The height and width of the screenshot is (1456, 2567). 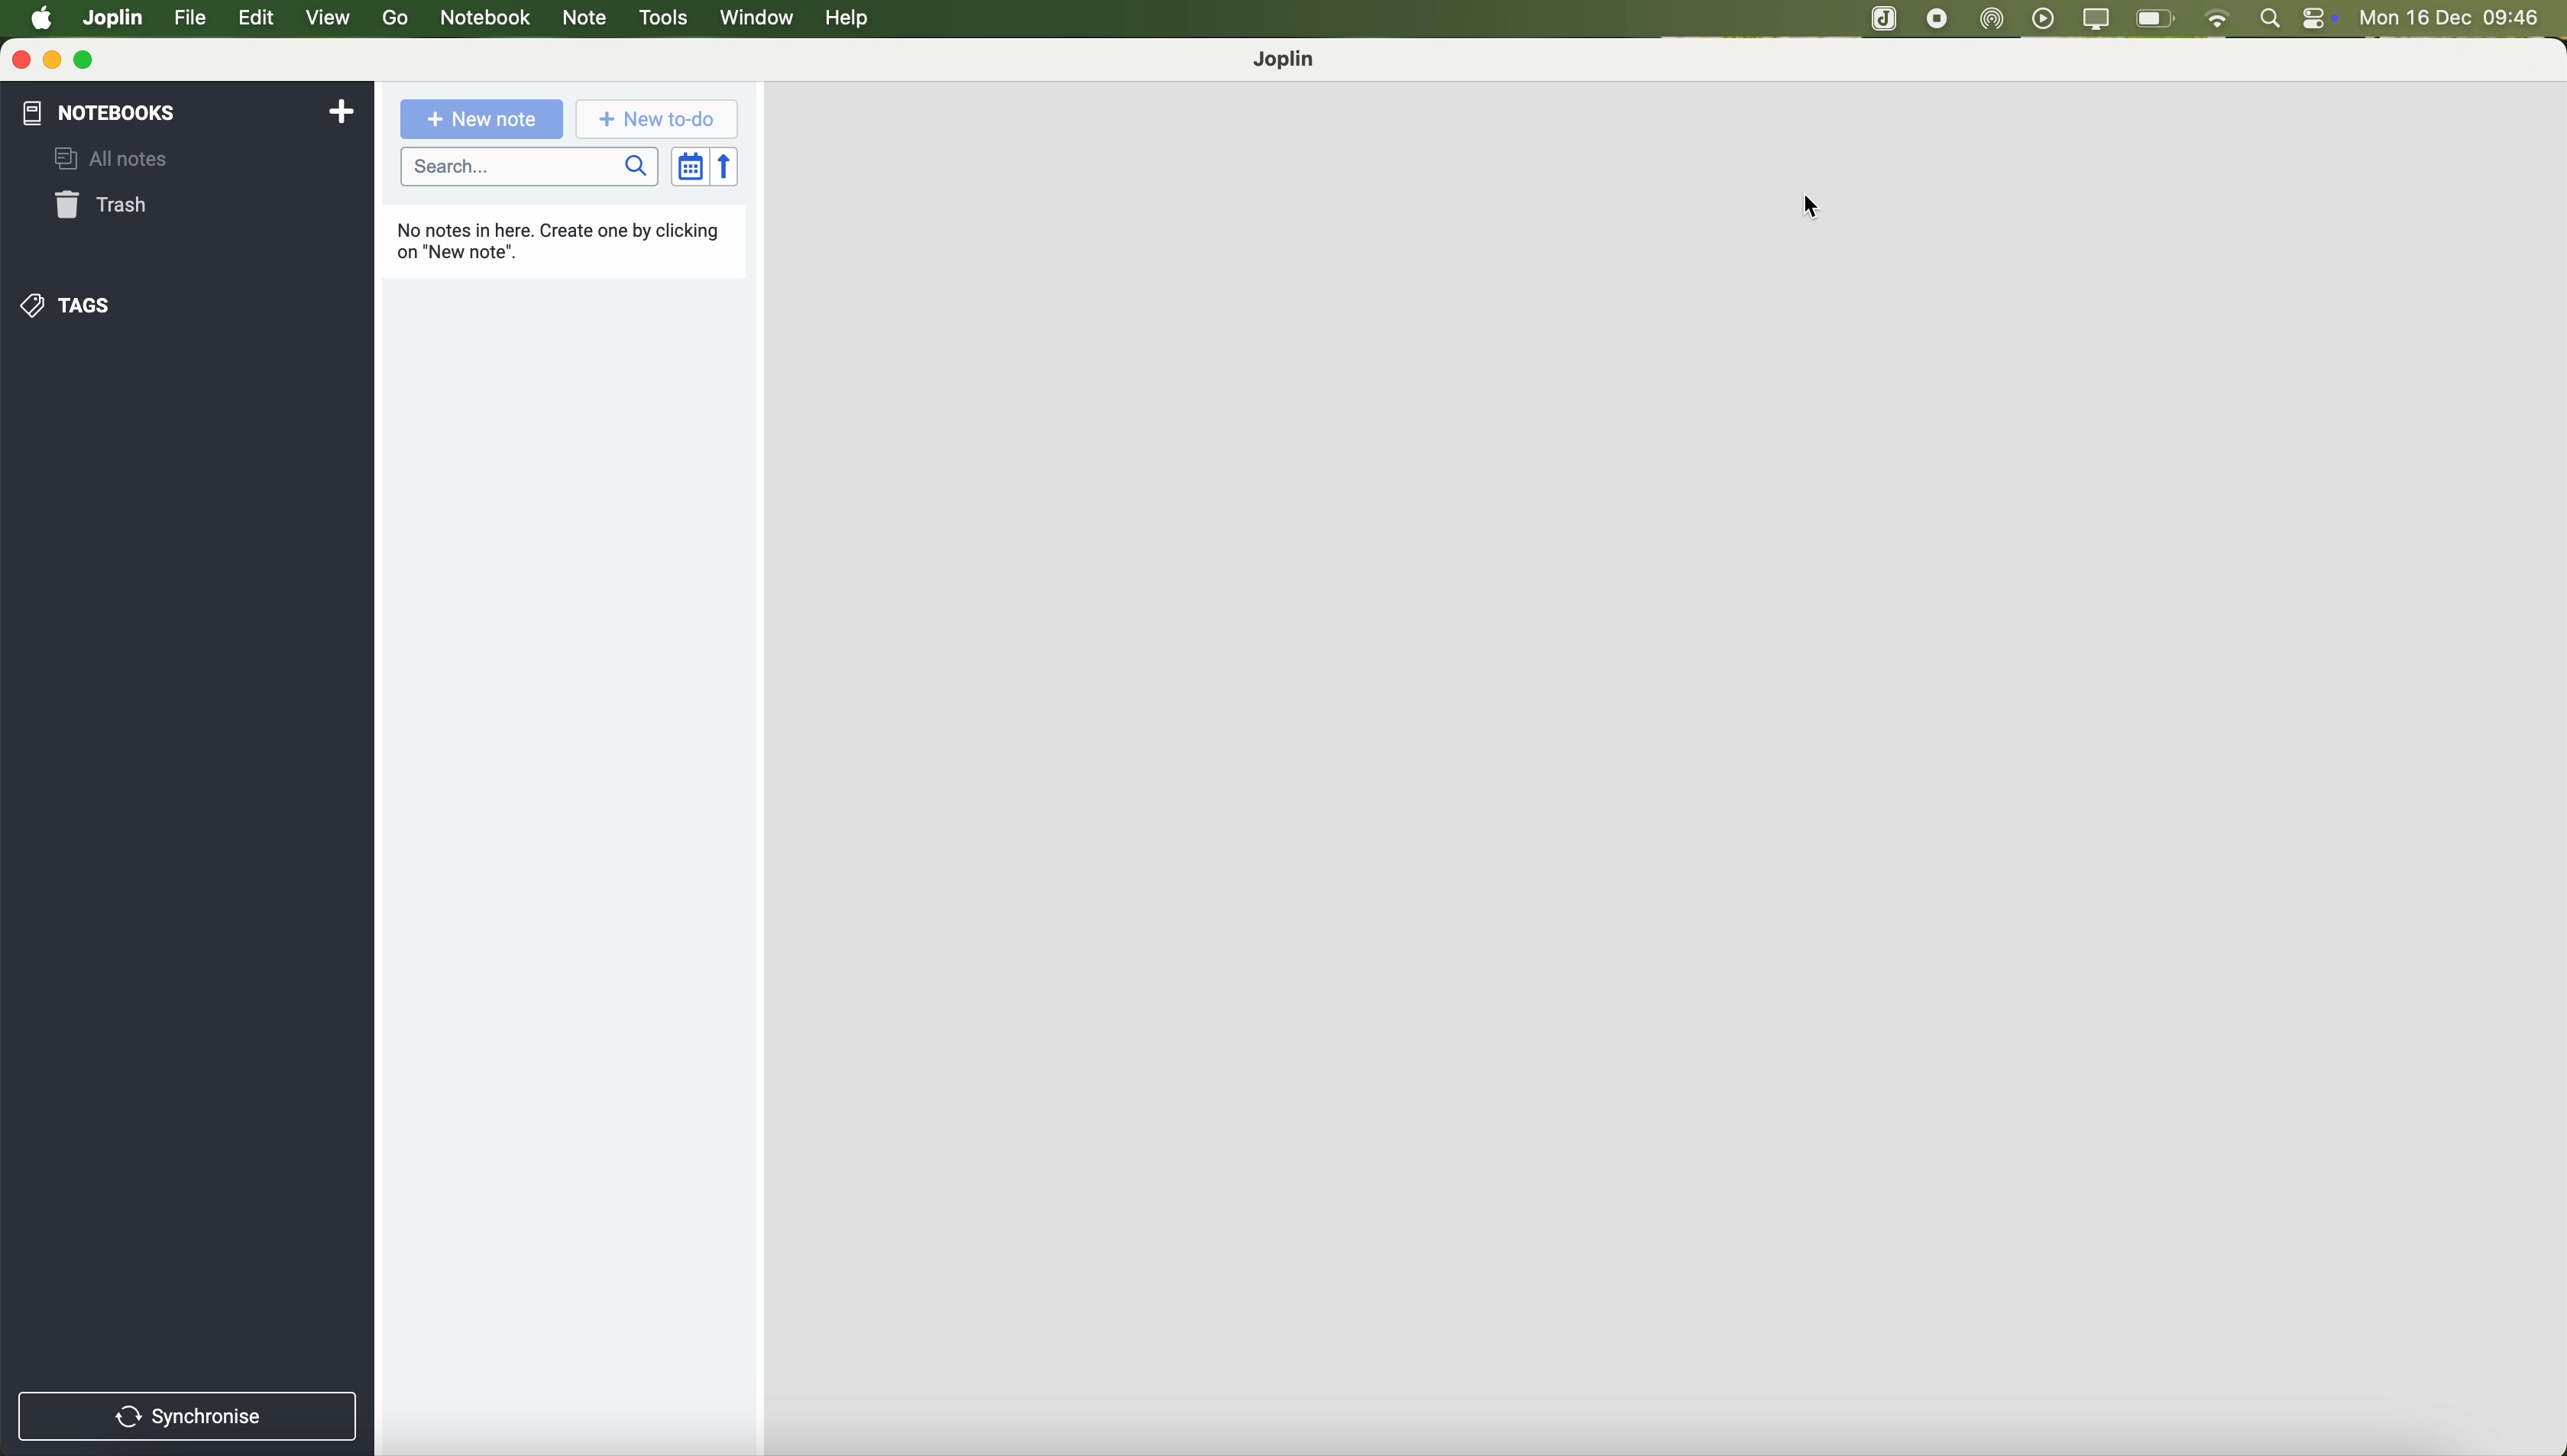 What do you see at coordinates (73, 305) in the screenshot?
I see `tags` at bounding box center [73, 305].